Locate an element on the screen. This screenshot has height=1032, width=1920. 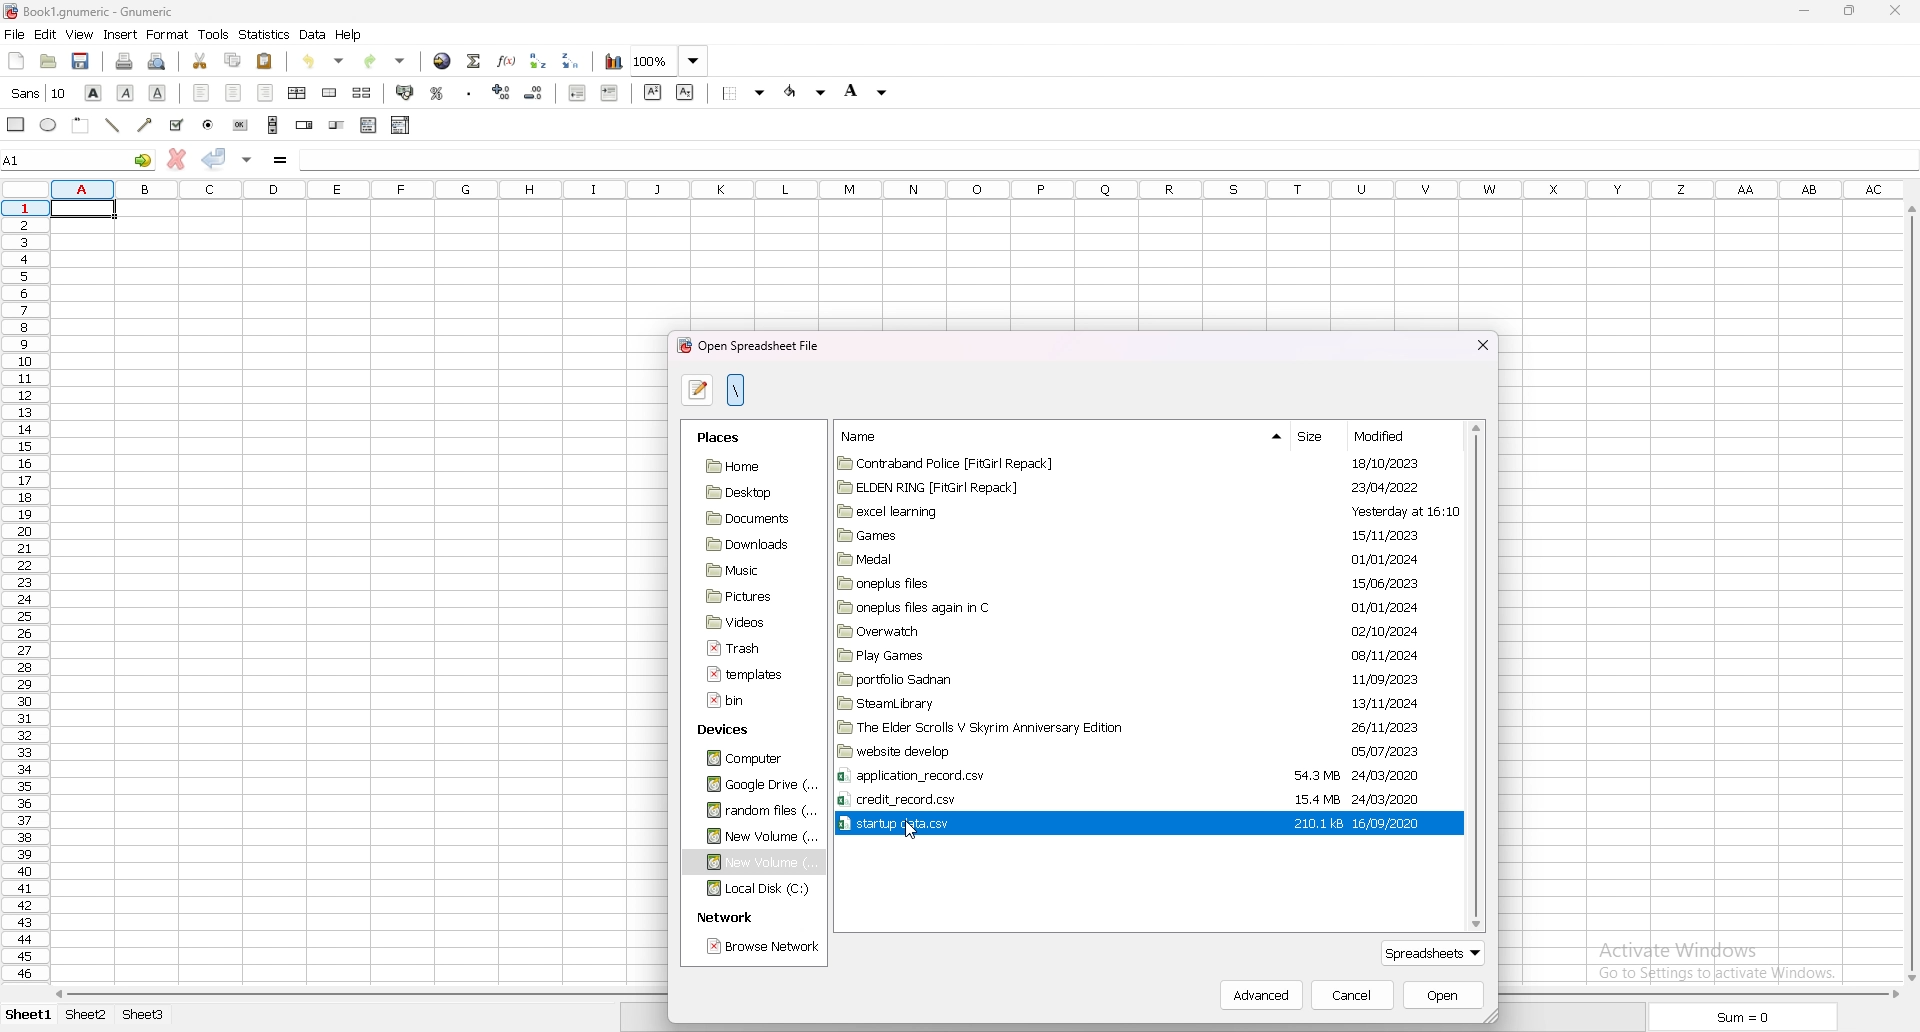
left align is located at coordinates (202, 93).